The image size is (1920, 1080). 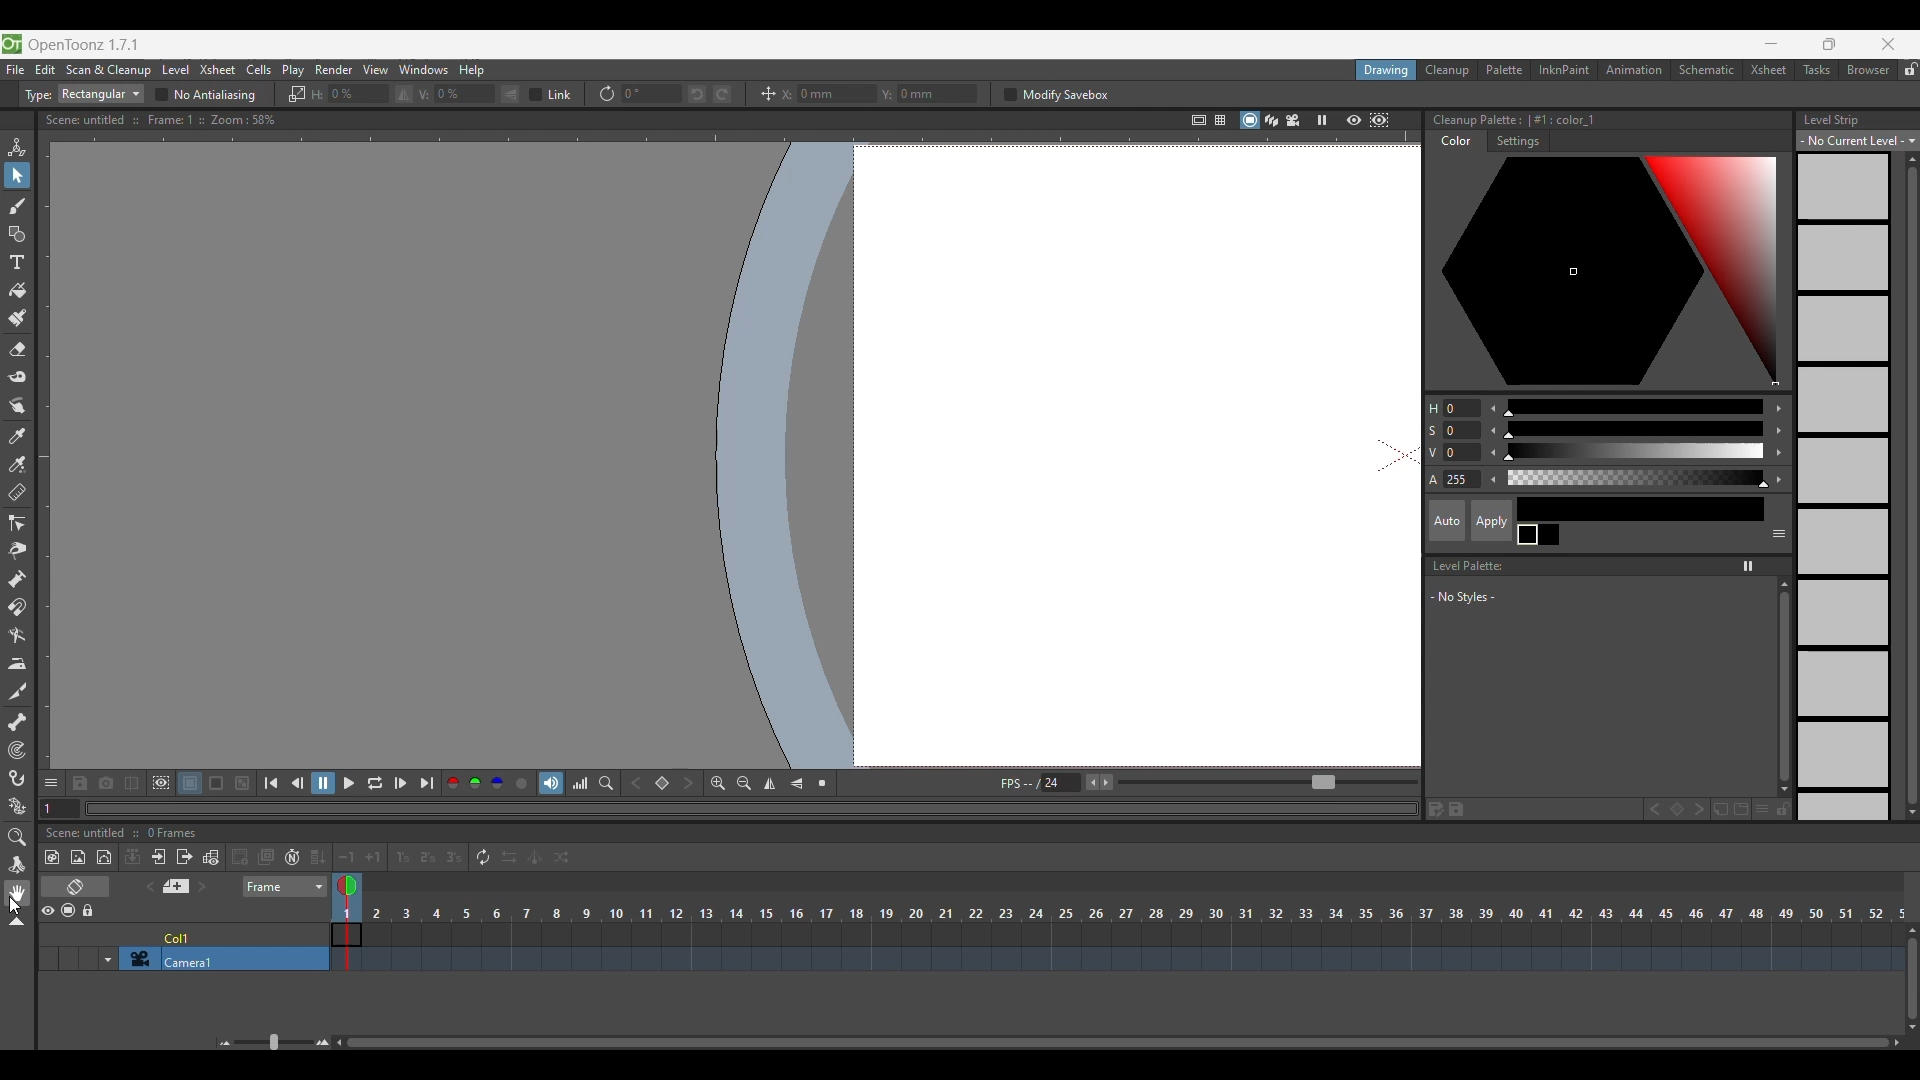 What do you see at coordinates (497, 780) in the screenshot?
I see `Blue channel` at bounding box center [497, 780].